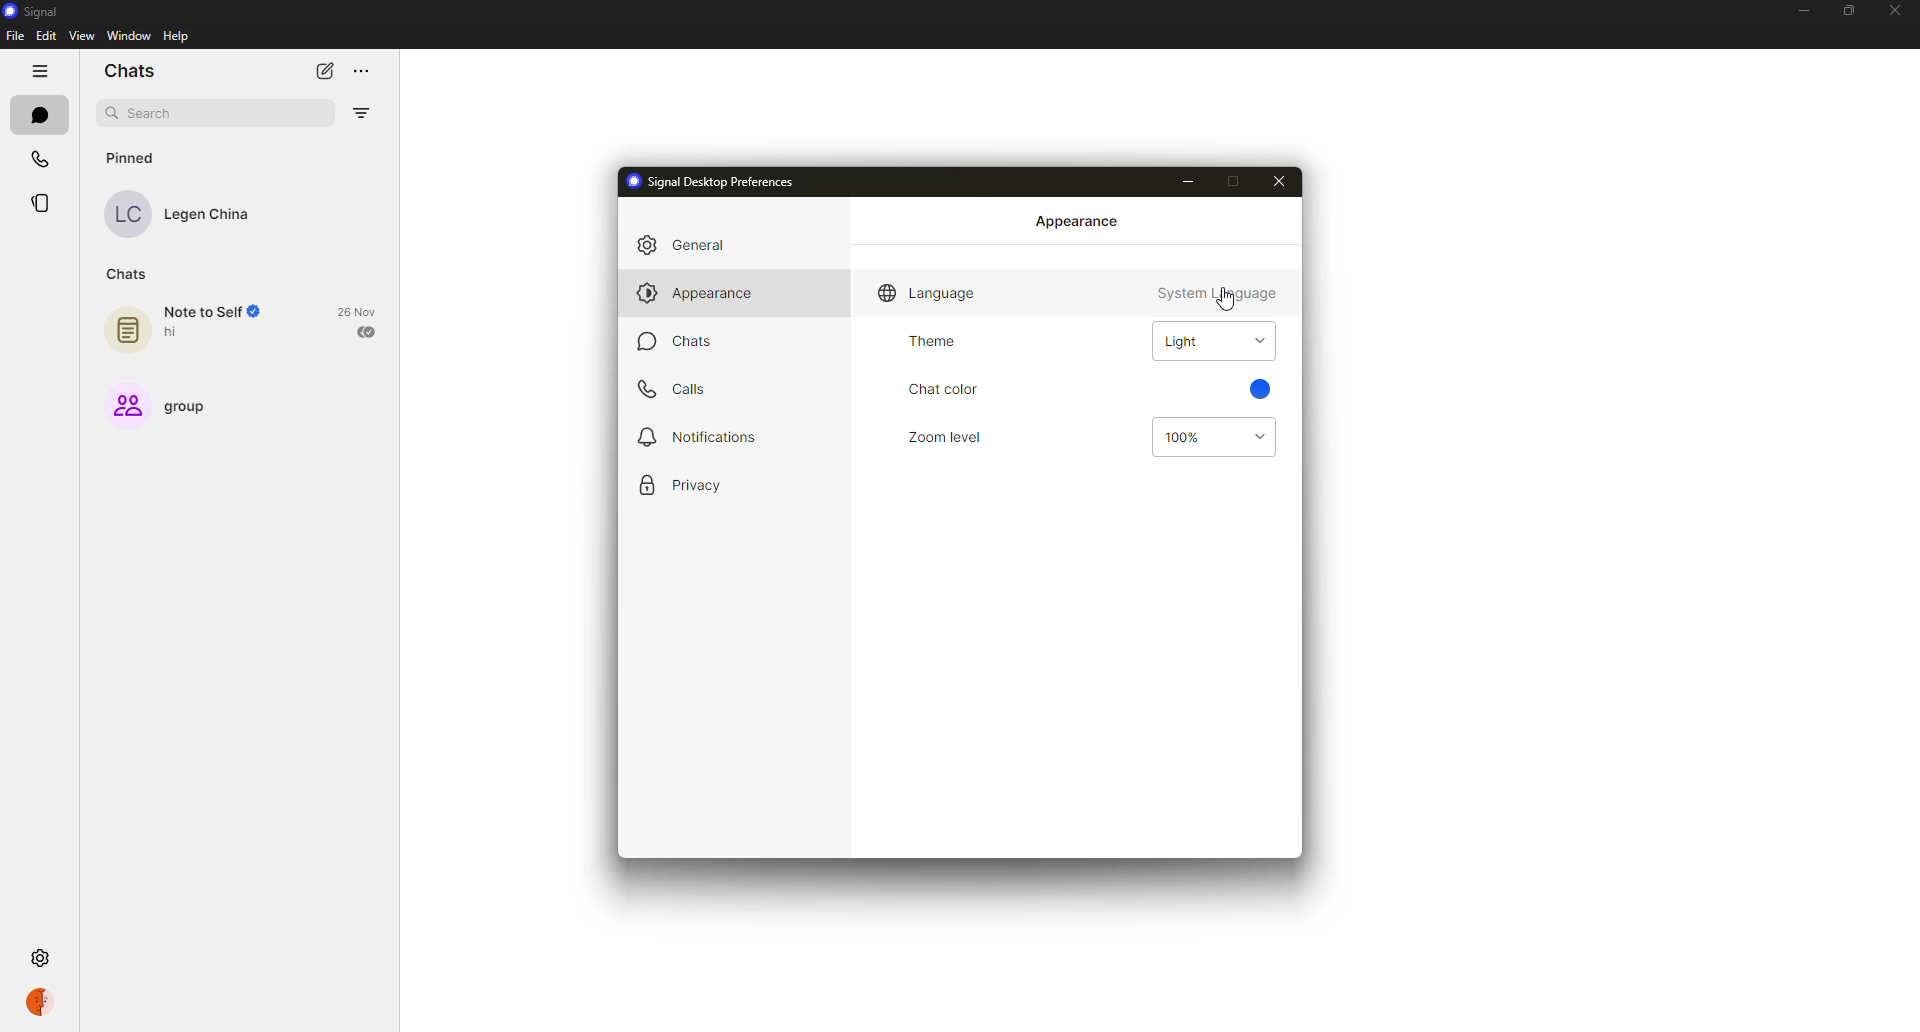  I want to click on chats, so click(133, 71).